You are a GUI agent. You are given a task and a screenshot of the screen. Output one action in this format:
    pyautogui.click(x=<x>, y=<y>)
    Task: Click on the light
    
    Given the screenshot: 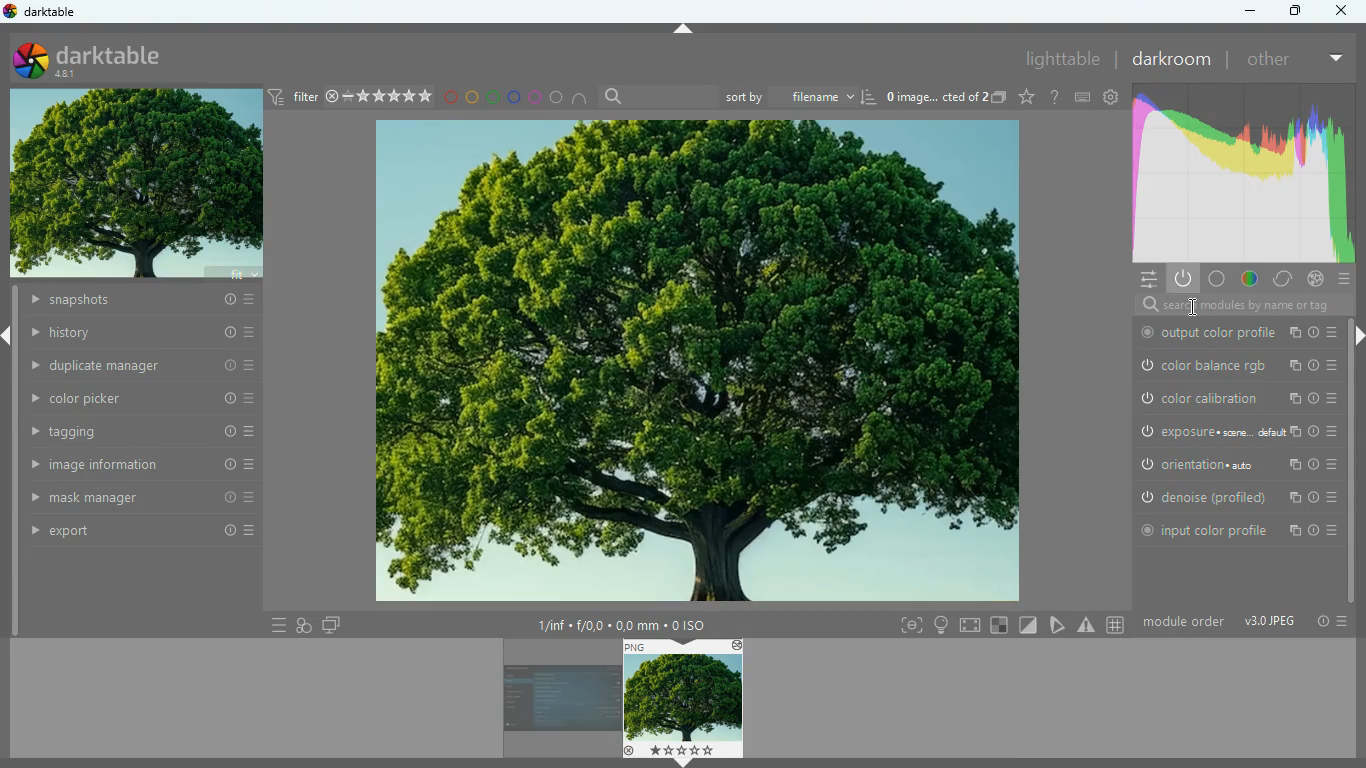 What is the action you would take?
    pyautogui.click(x=943, y=624)
    